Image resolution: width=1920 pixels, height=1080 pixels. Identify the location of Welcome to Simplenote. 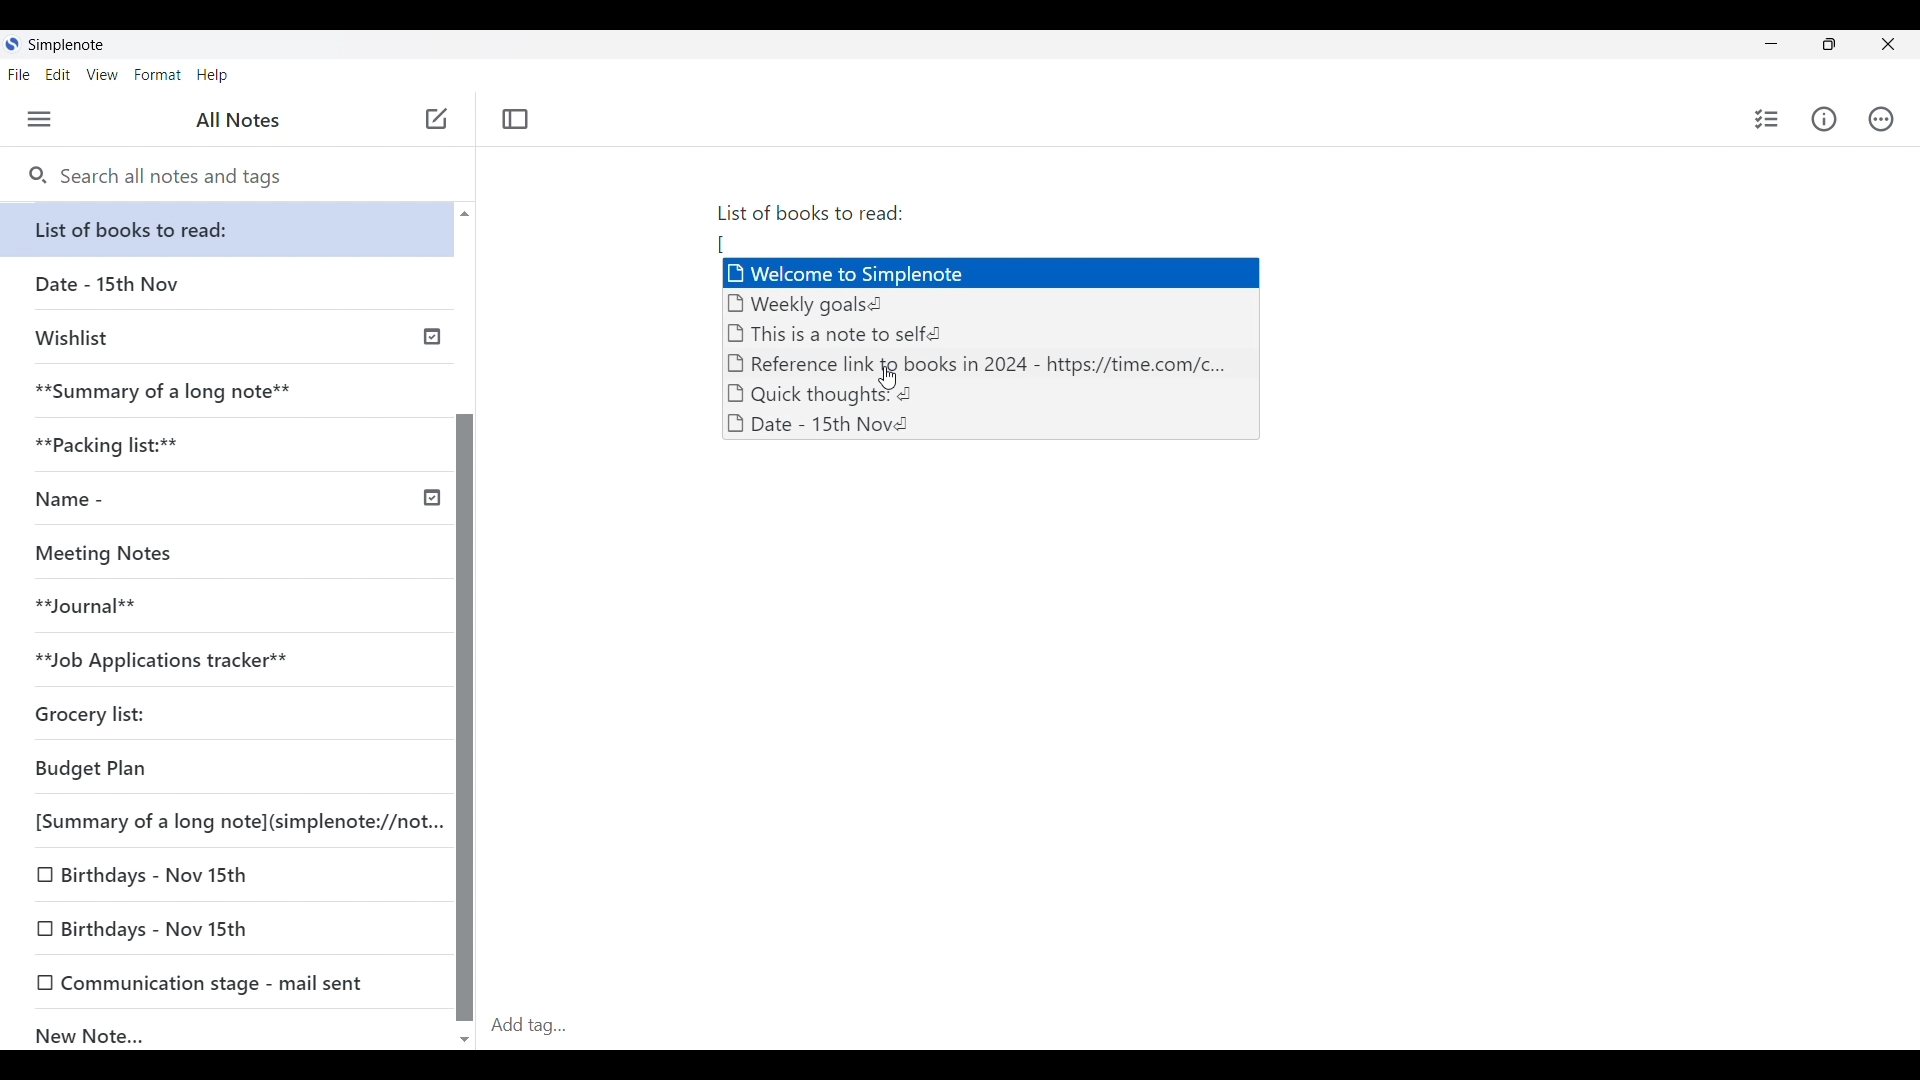
(994, 273).